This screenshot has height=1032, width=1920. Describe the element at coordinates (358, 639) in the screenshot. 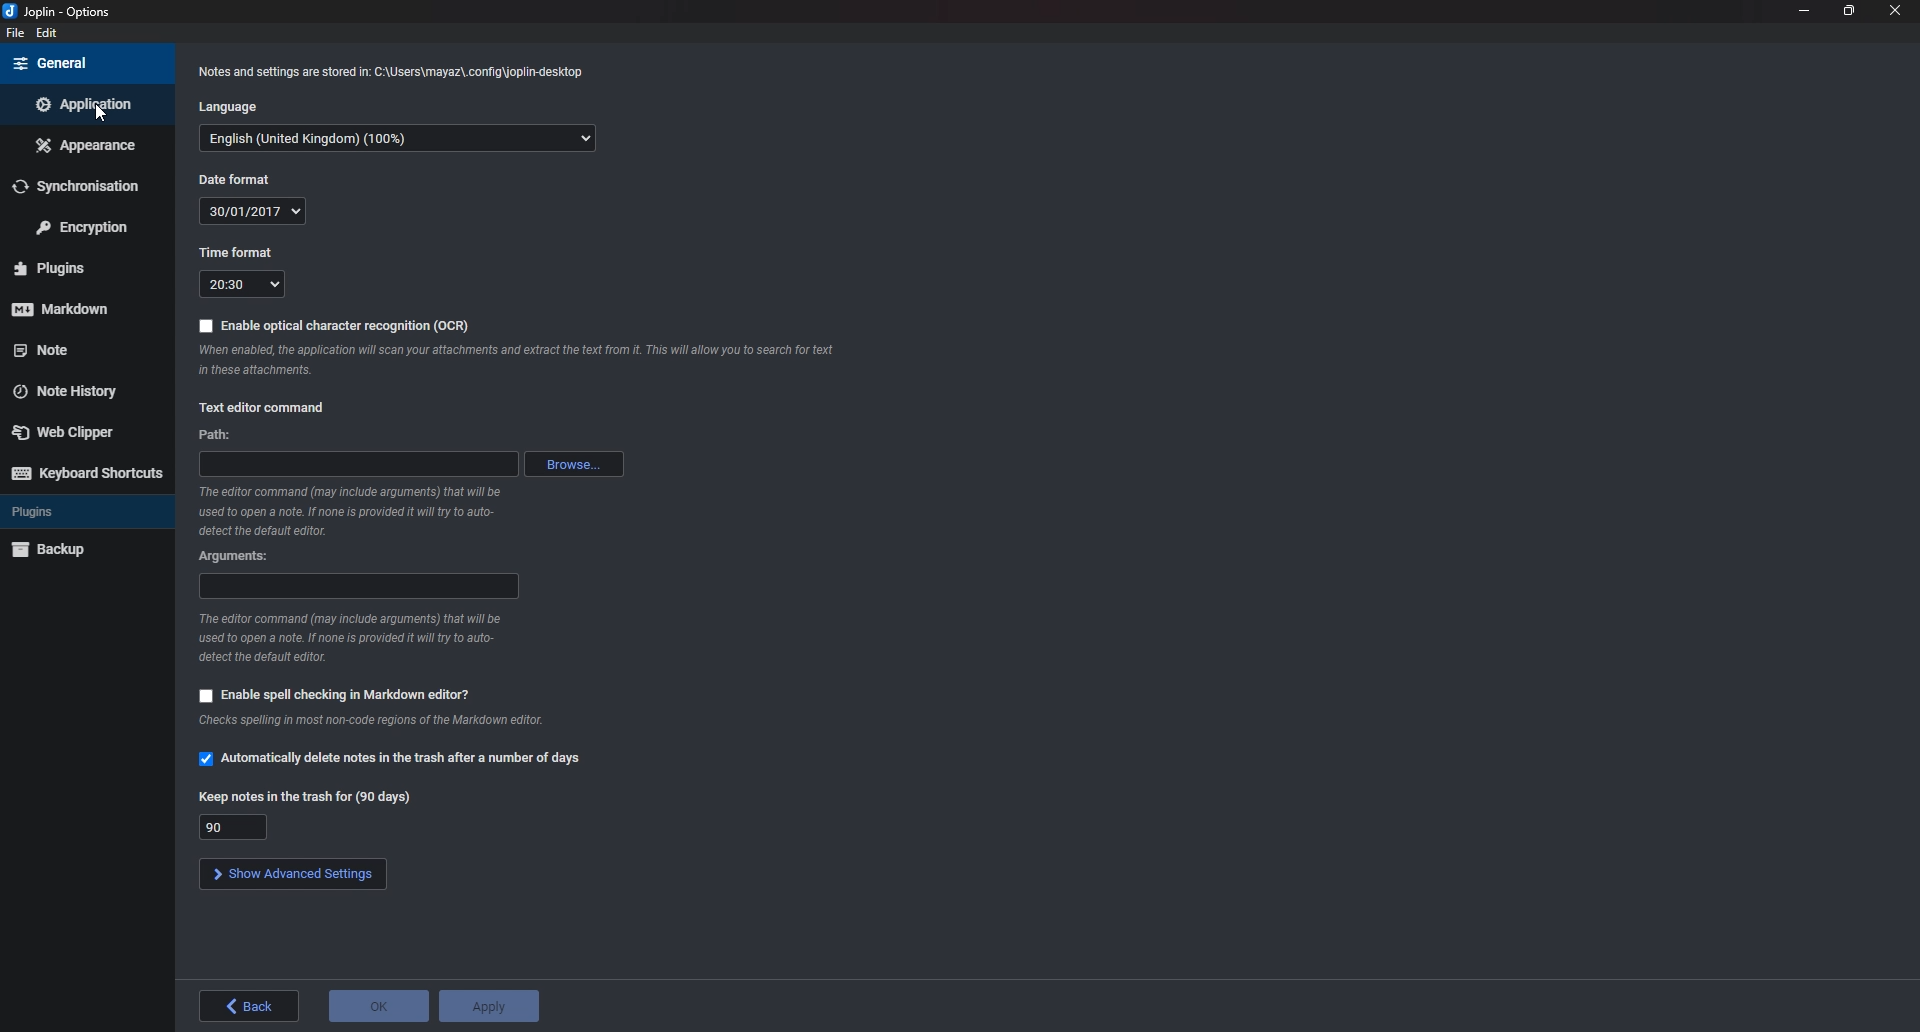

I see `Info` at that location.